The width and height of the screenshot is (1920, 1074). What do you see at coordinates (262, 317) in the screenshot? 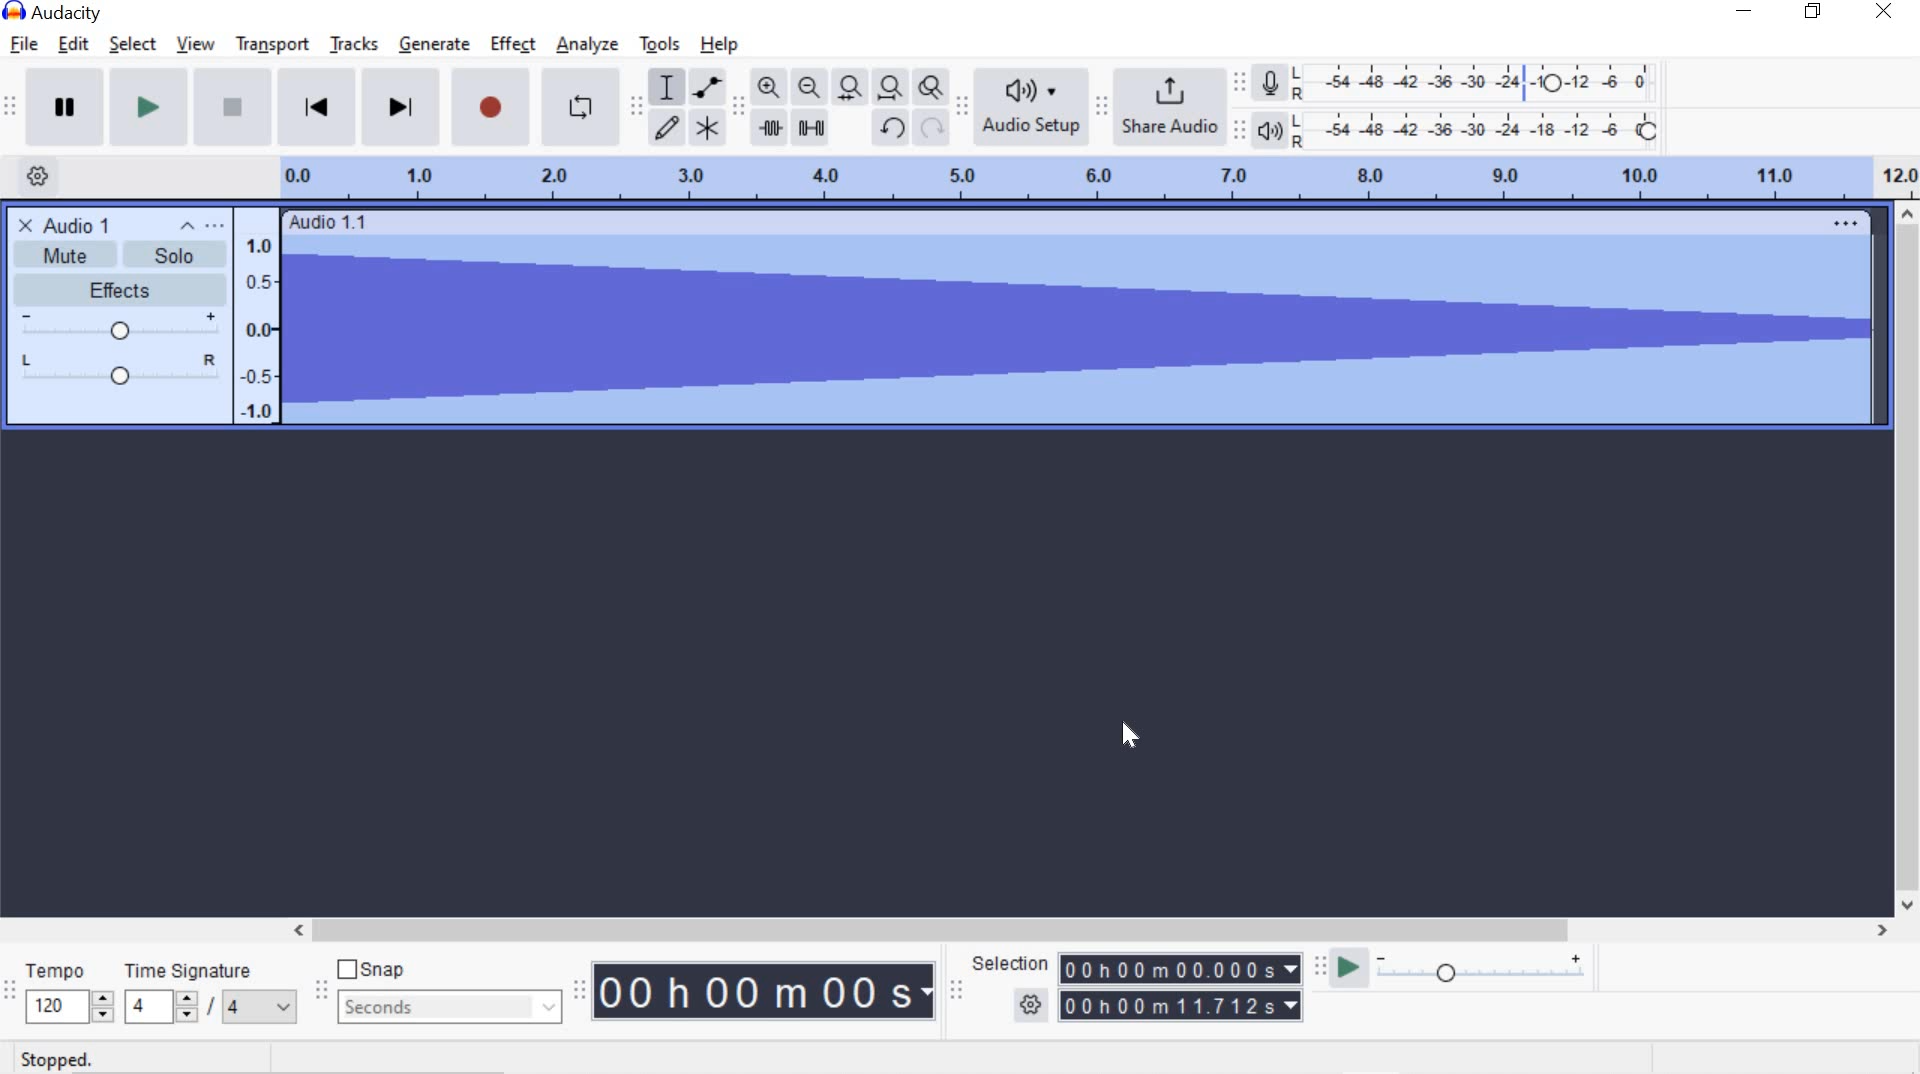
I see `menu` at bounding box center [262, 317].